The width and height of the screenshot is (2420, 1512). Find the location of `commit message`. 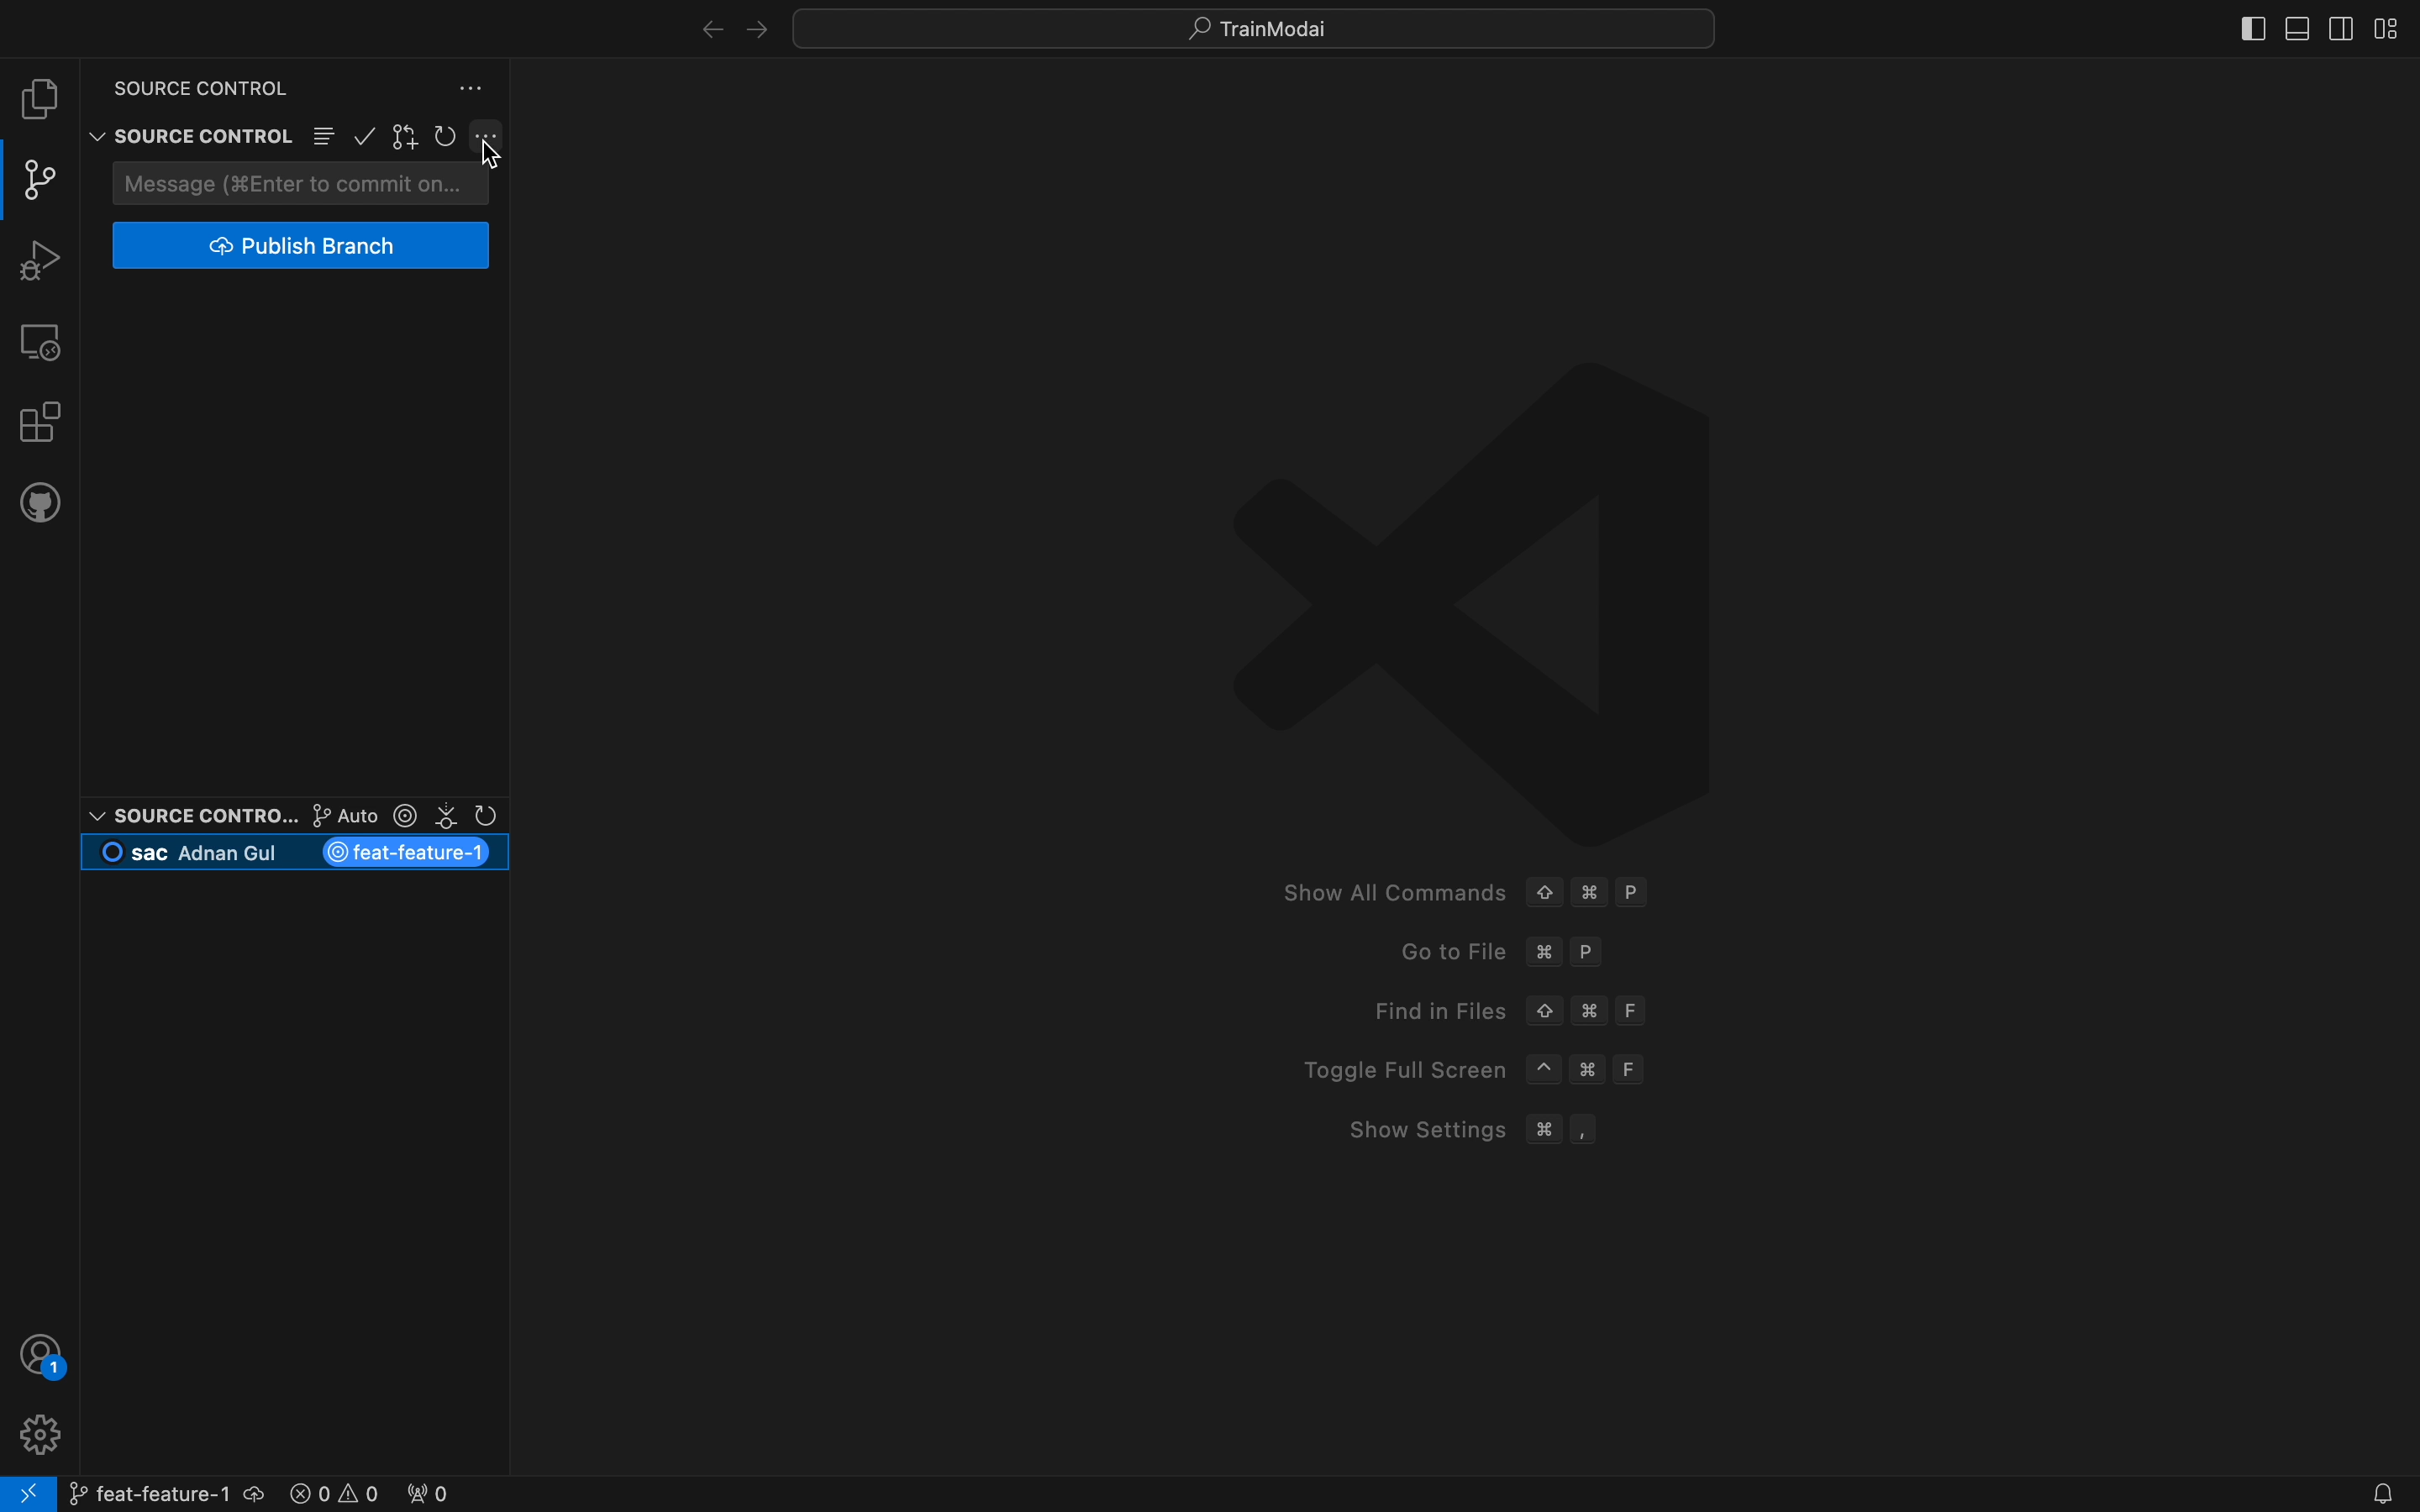

commit message is located at coordinates (305, 183).